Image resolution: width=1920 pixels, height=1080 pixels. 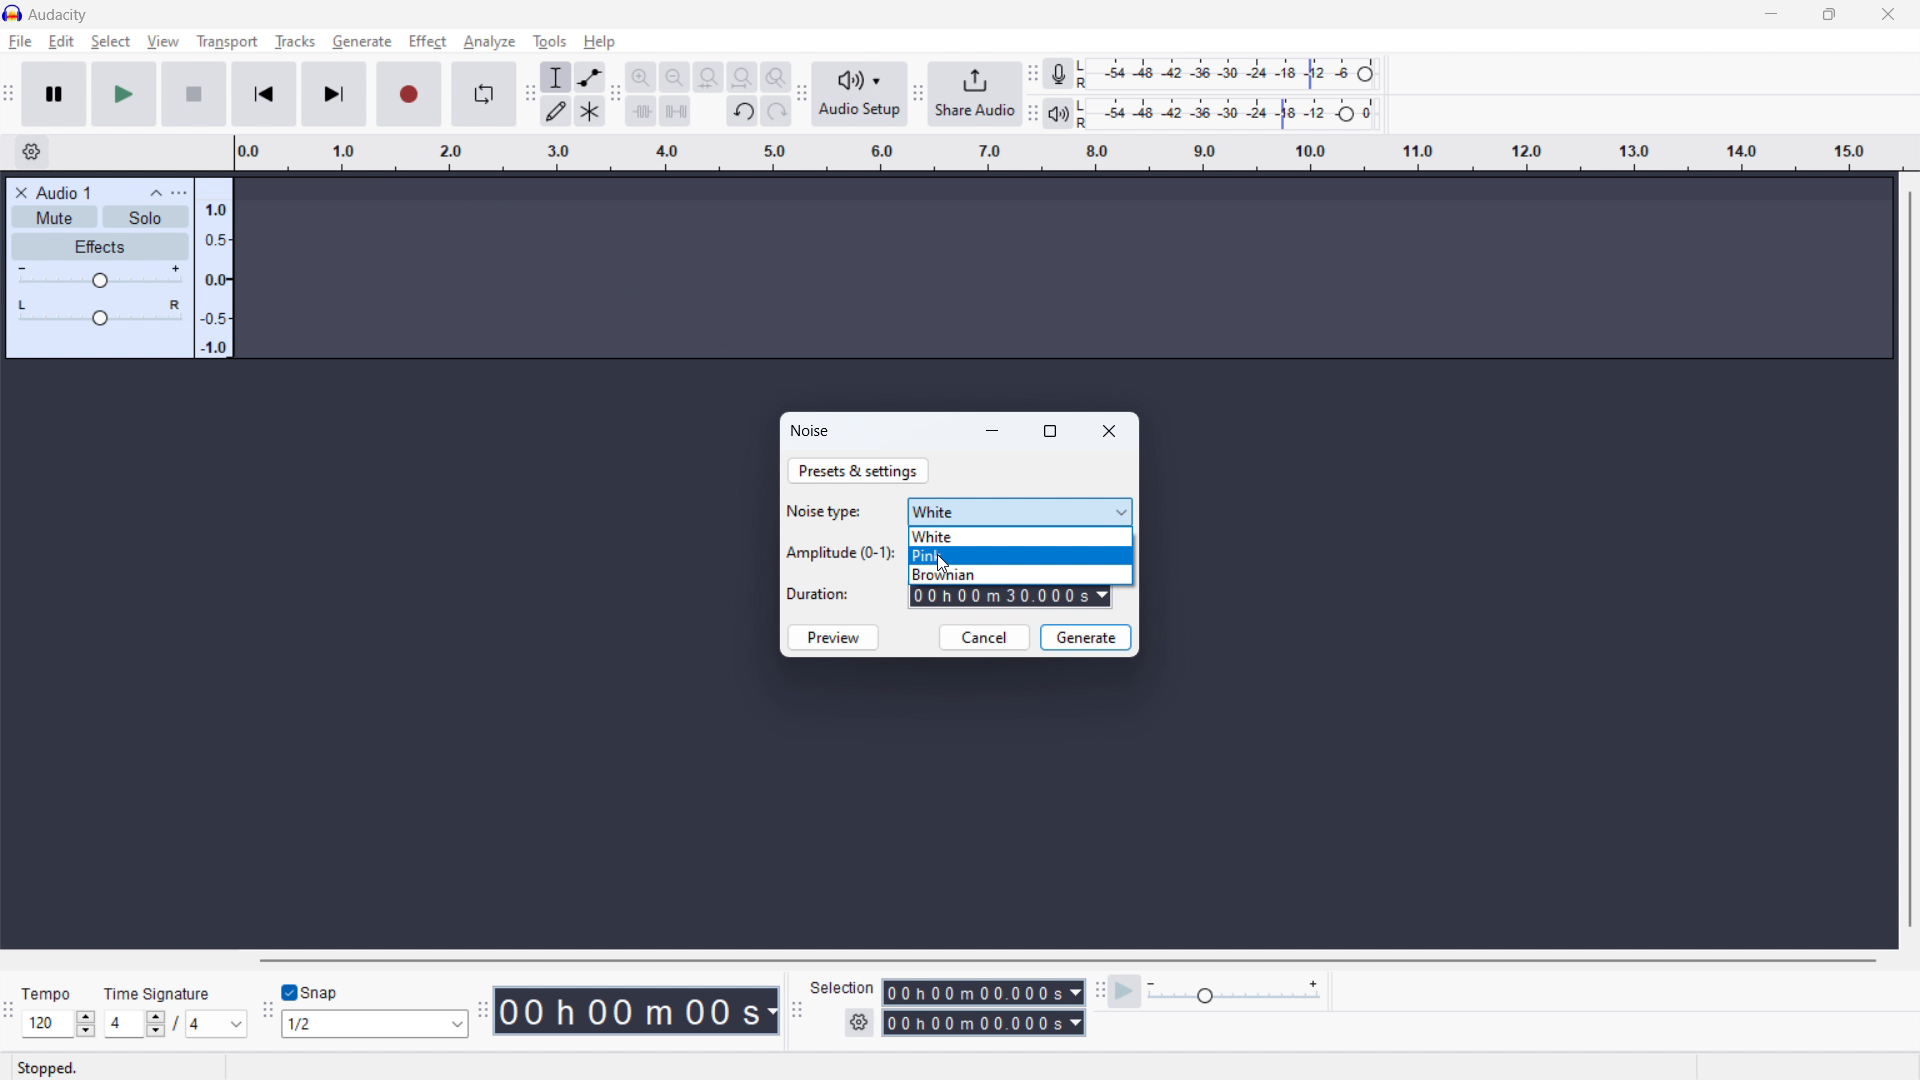 What do you see at coordinates (99, 313) in the screenshot?
I see `pan` at bounding box center [99, 313].